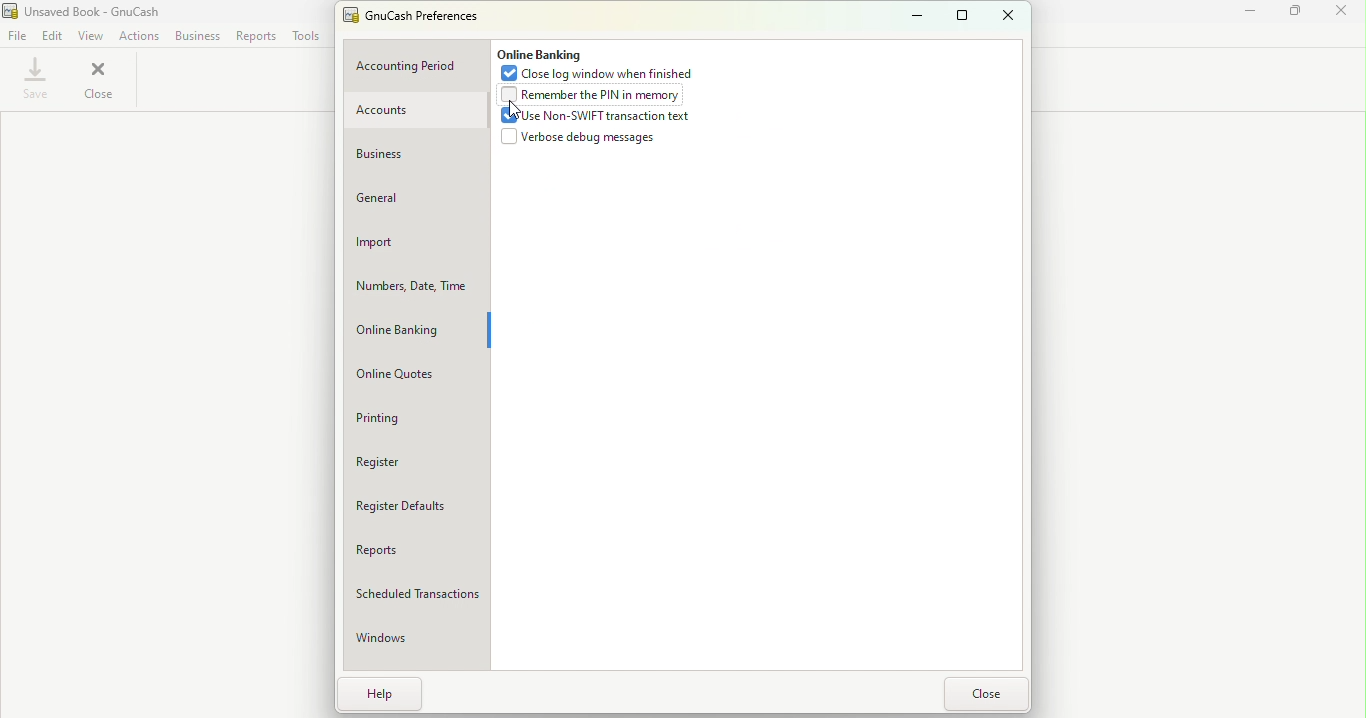 The height and width of the screenshot is (718, 1366). I want to click on cursor, so click(513, 111).